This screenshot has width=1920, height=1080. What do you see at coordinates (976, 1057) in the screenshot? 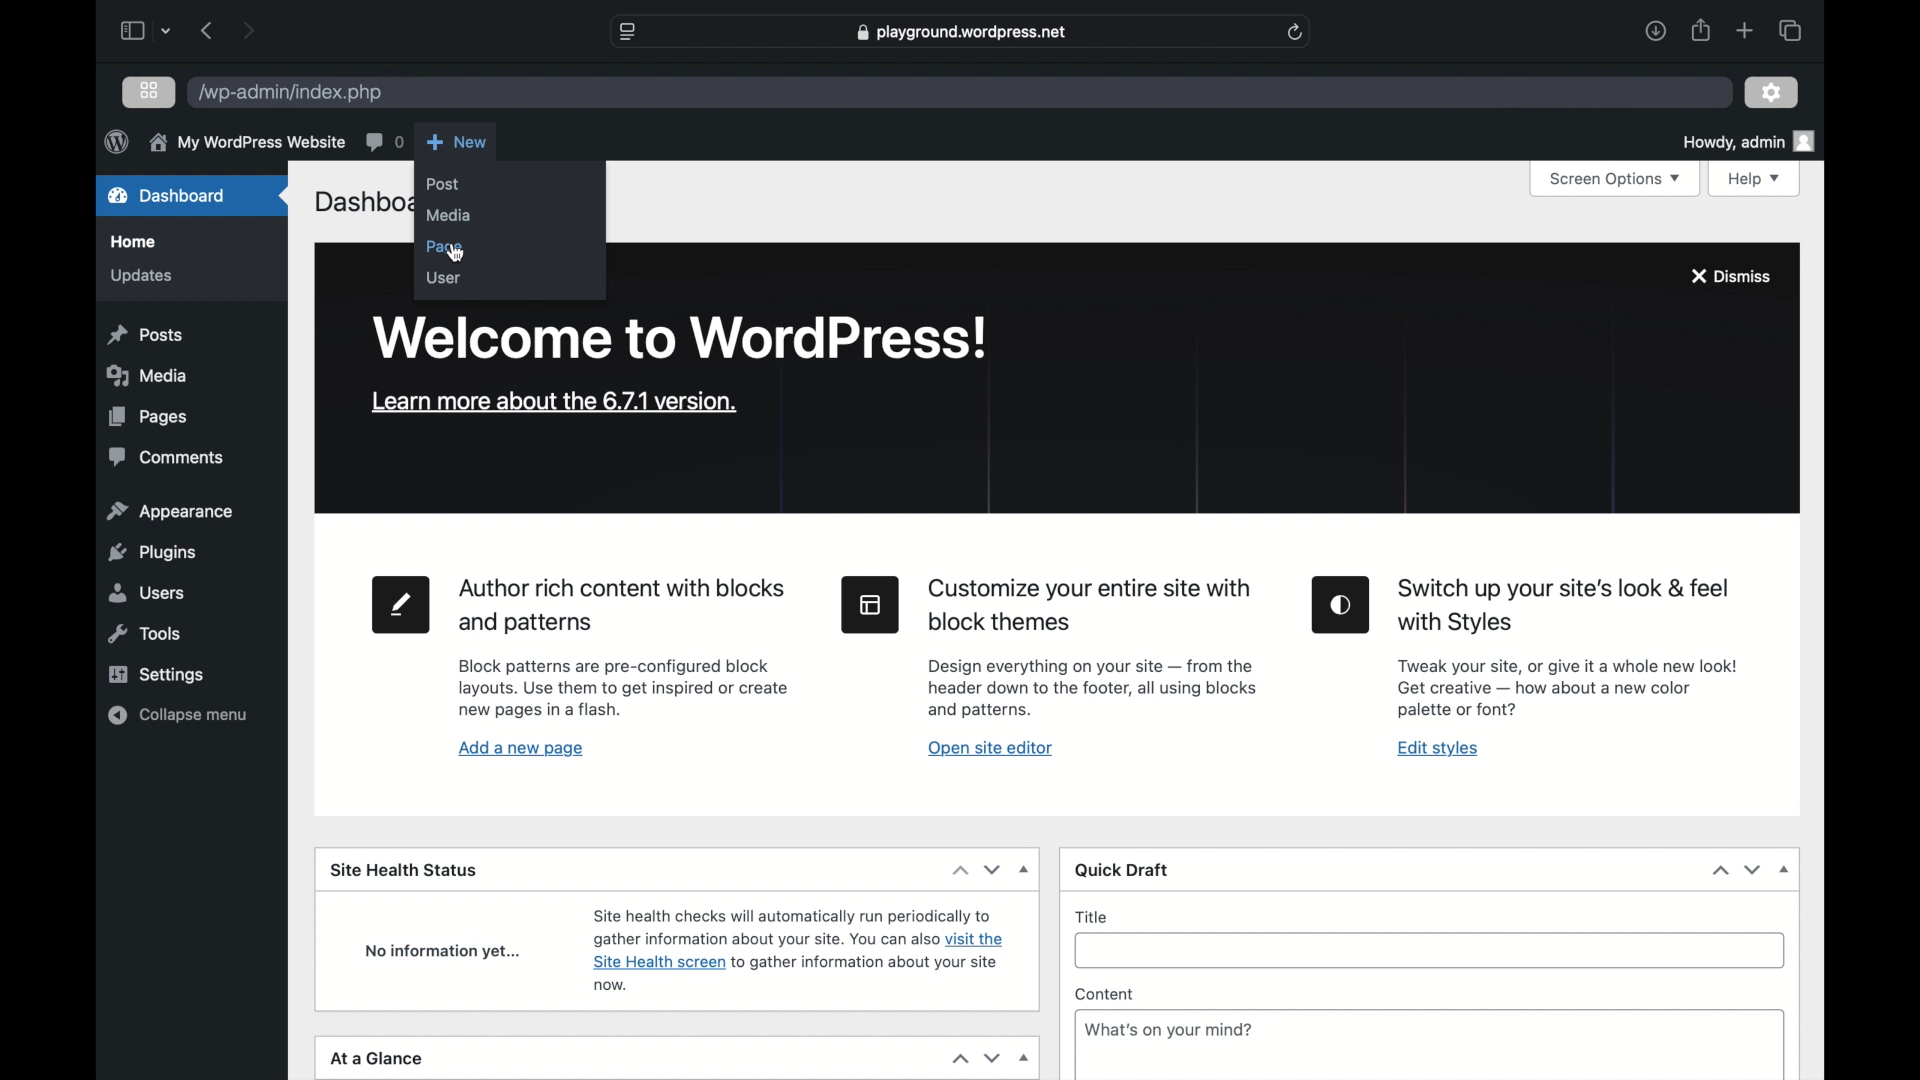
I see `stepper buttons` at bounding box center [976, 1057].